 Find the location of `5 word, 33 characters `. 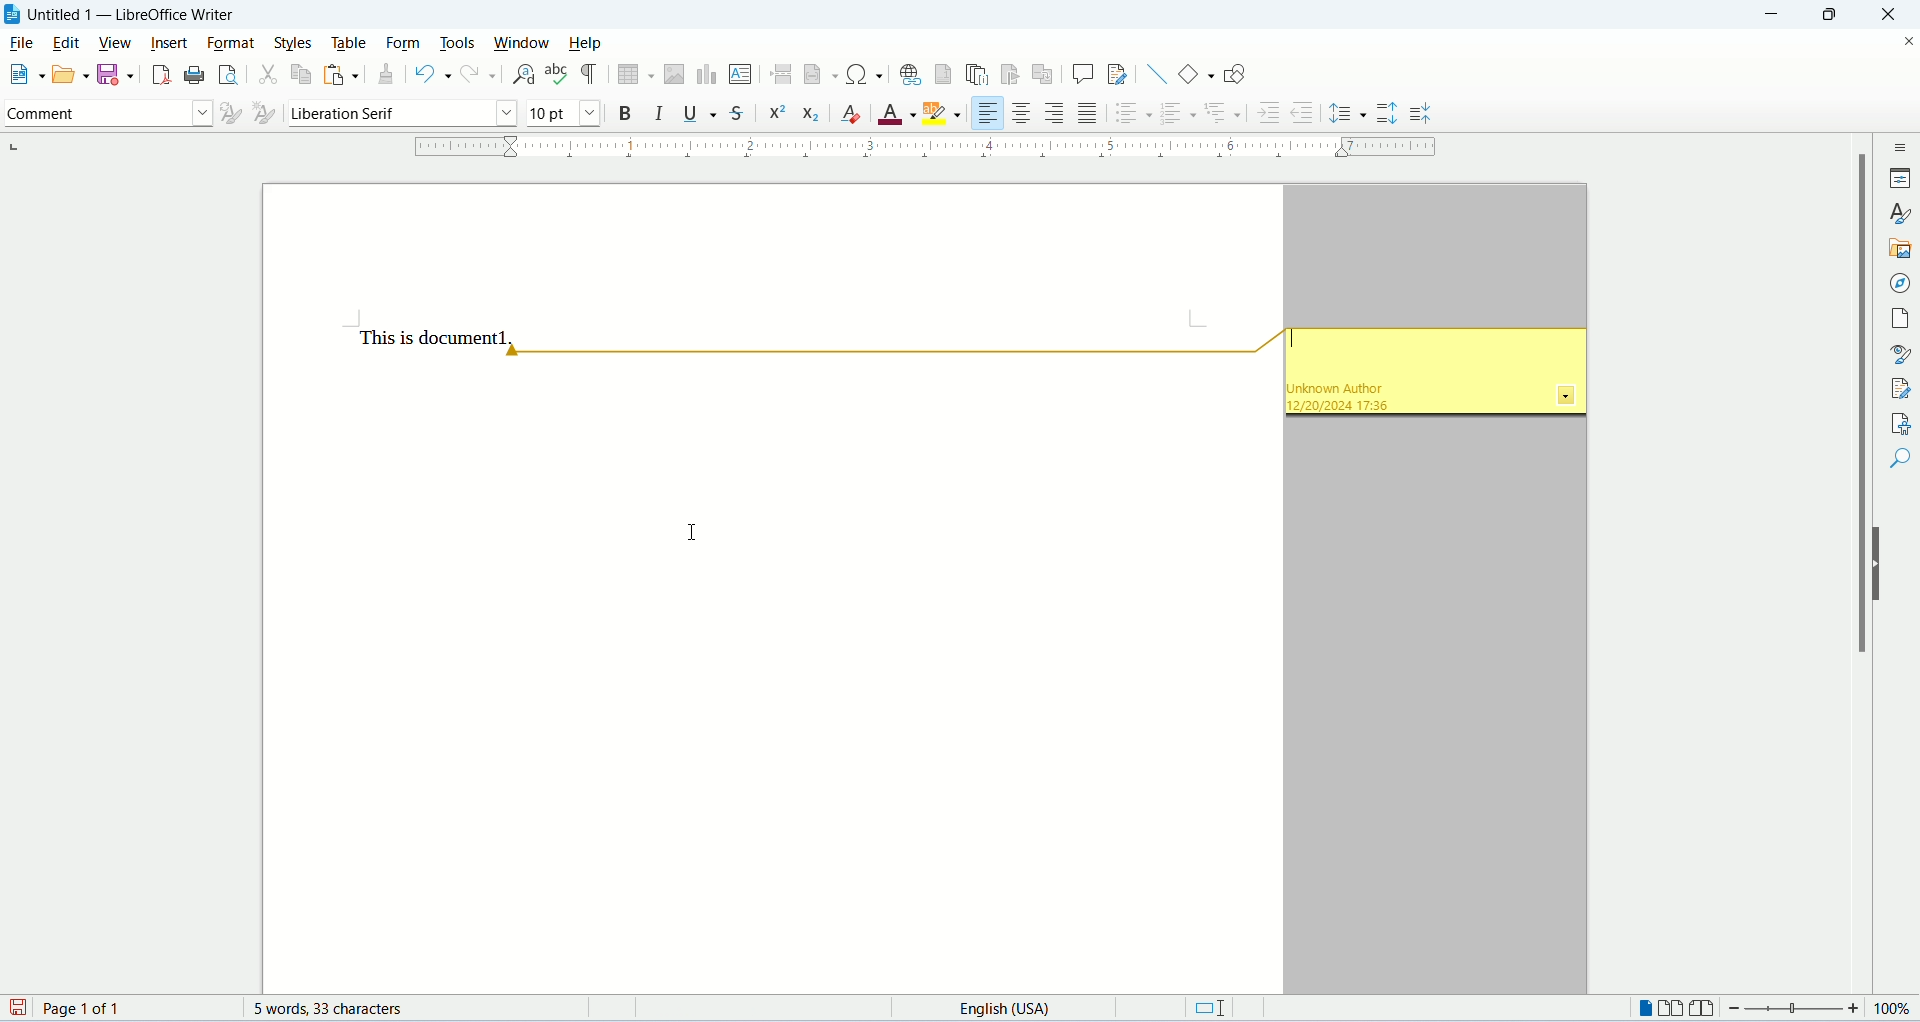

5 word, 33 characters  is located at coordinates (339, 1009).